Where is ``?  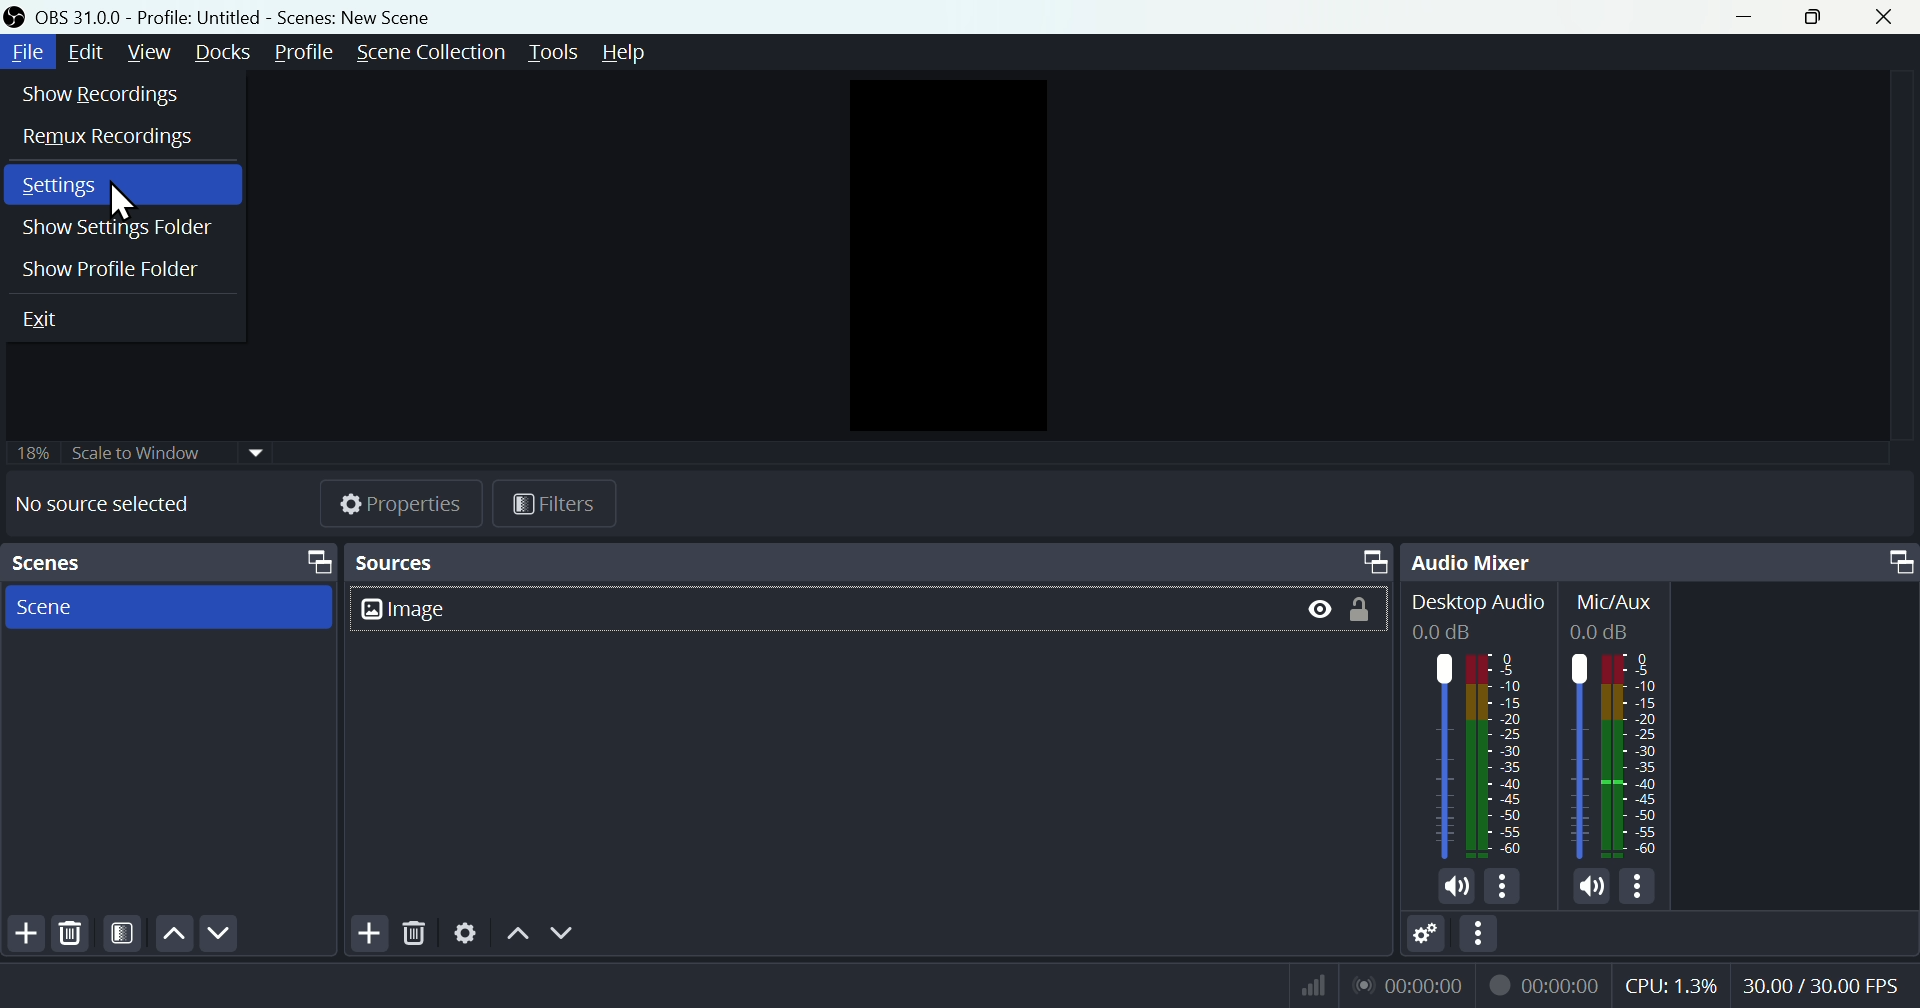
 is located at coordinates (1355, 611).